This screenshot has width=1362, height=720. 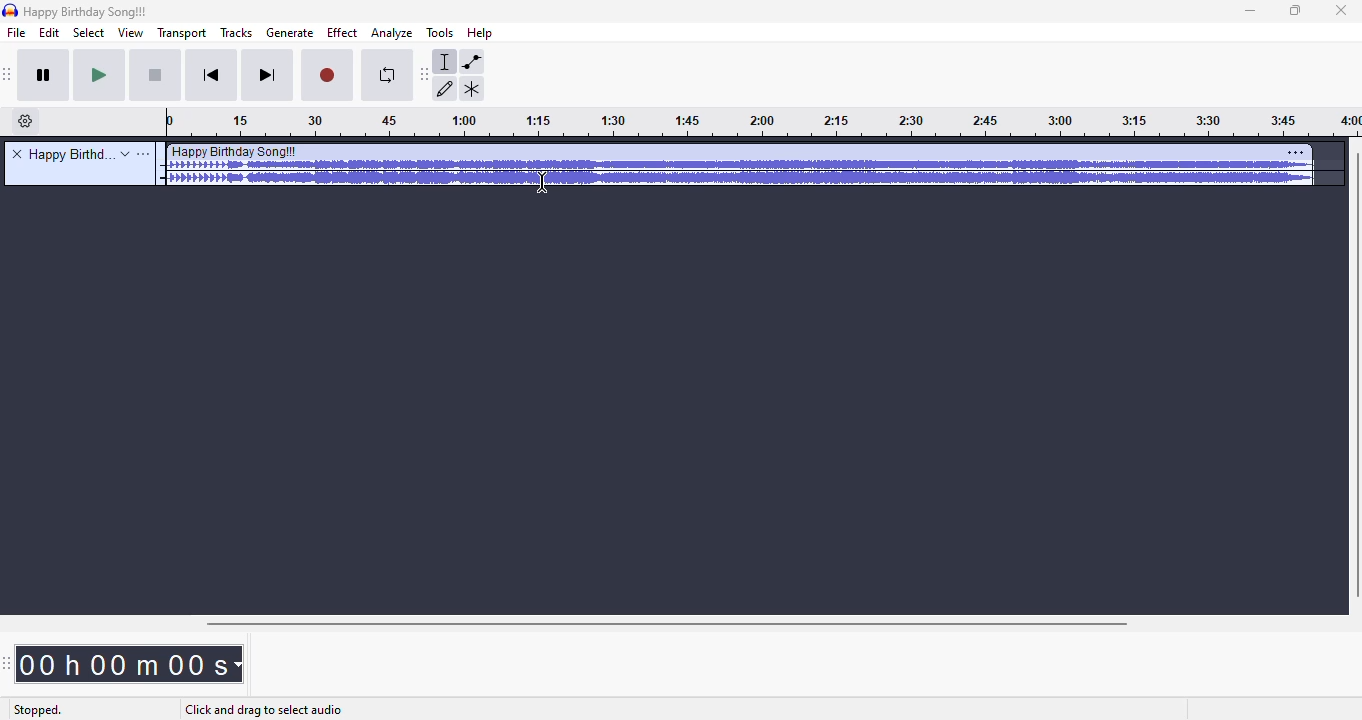 What do you see at coordinates (342, 33) in the screenshot?
I see `effect` at bounding box center [342, 33].